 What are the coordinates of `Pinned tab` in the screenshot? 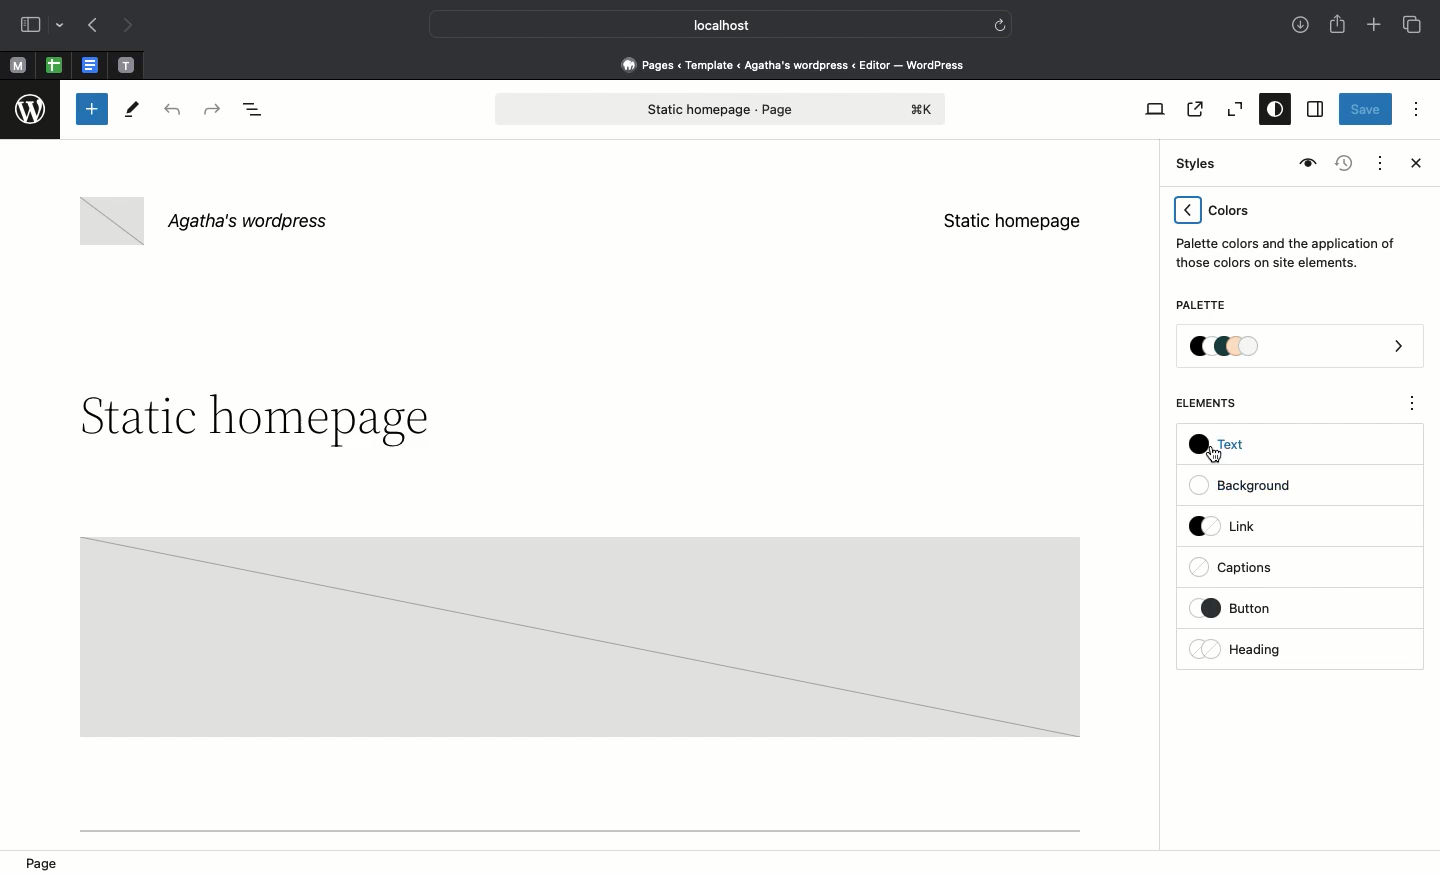 It's located at (17, 66).